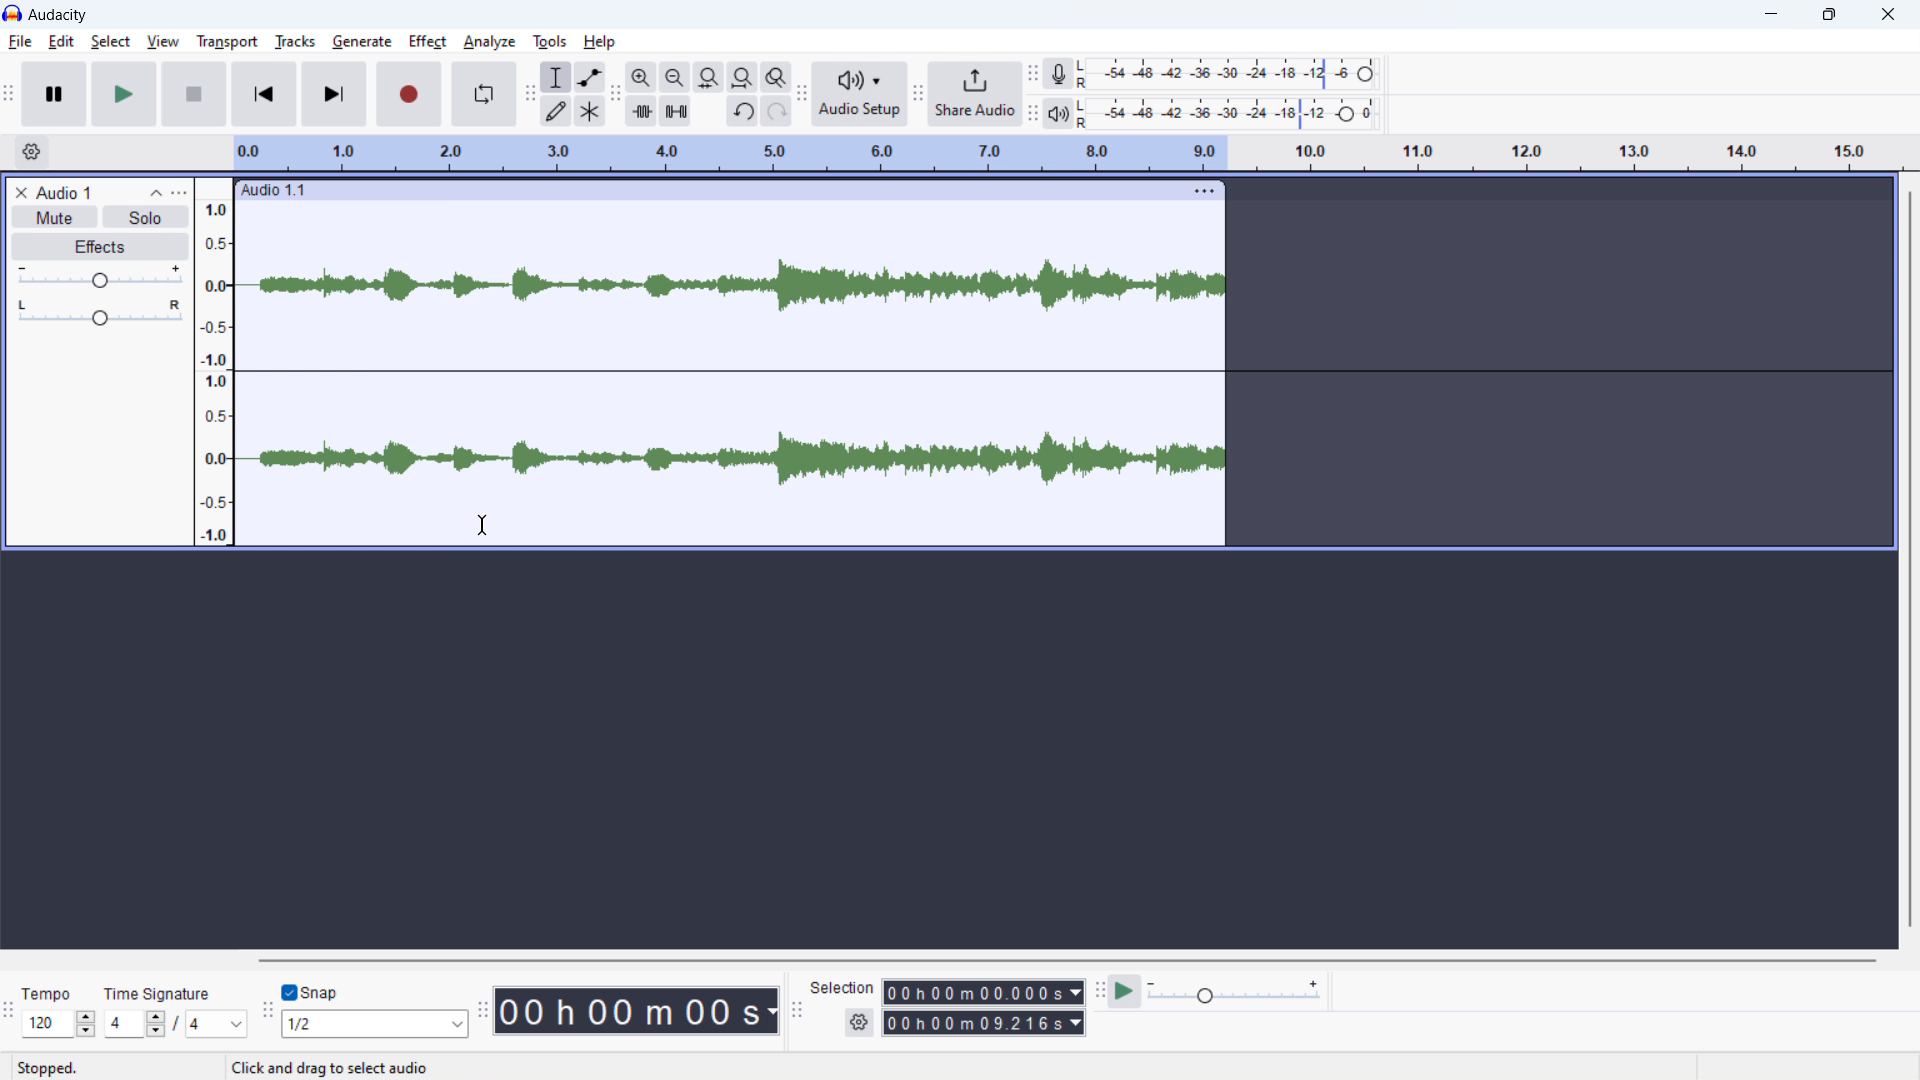 Image resolution: width=1920 pixels, height=1080 pixels. What do you see at coordinates (843, 988) in the screenshot?
I see `Selection` at bounding box center [843, 988].